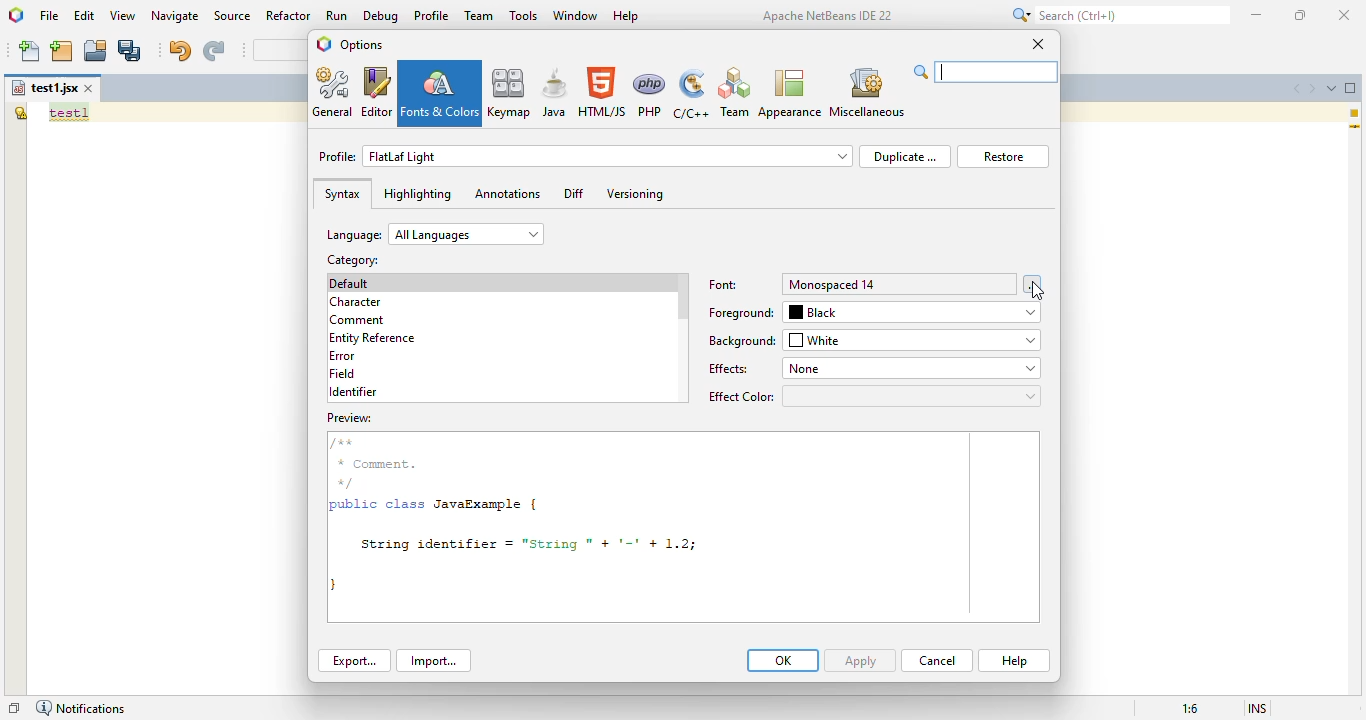 The width and height of the screenshot is (1366, 720). What do you see at coordinates (435, 234) in the screenshot?
I see `language` at bounding box center [435, 234].